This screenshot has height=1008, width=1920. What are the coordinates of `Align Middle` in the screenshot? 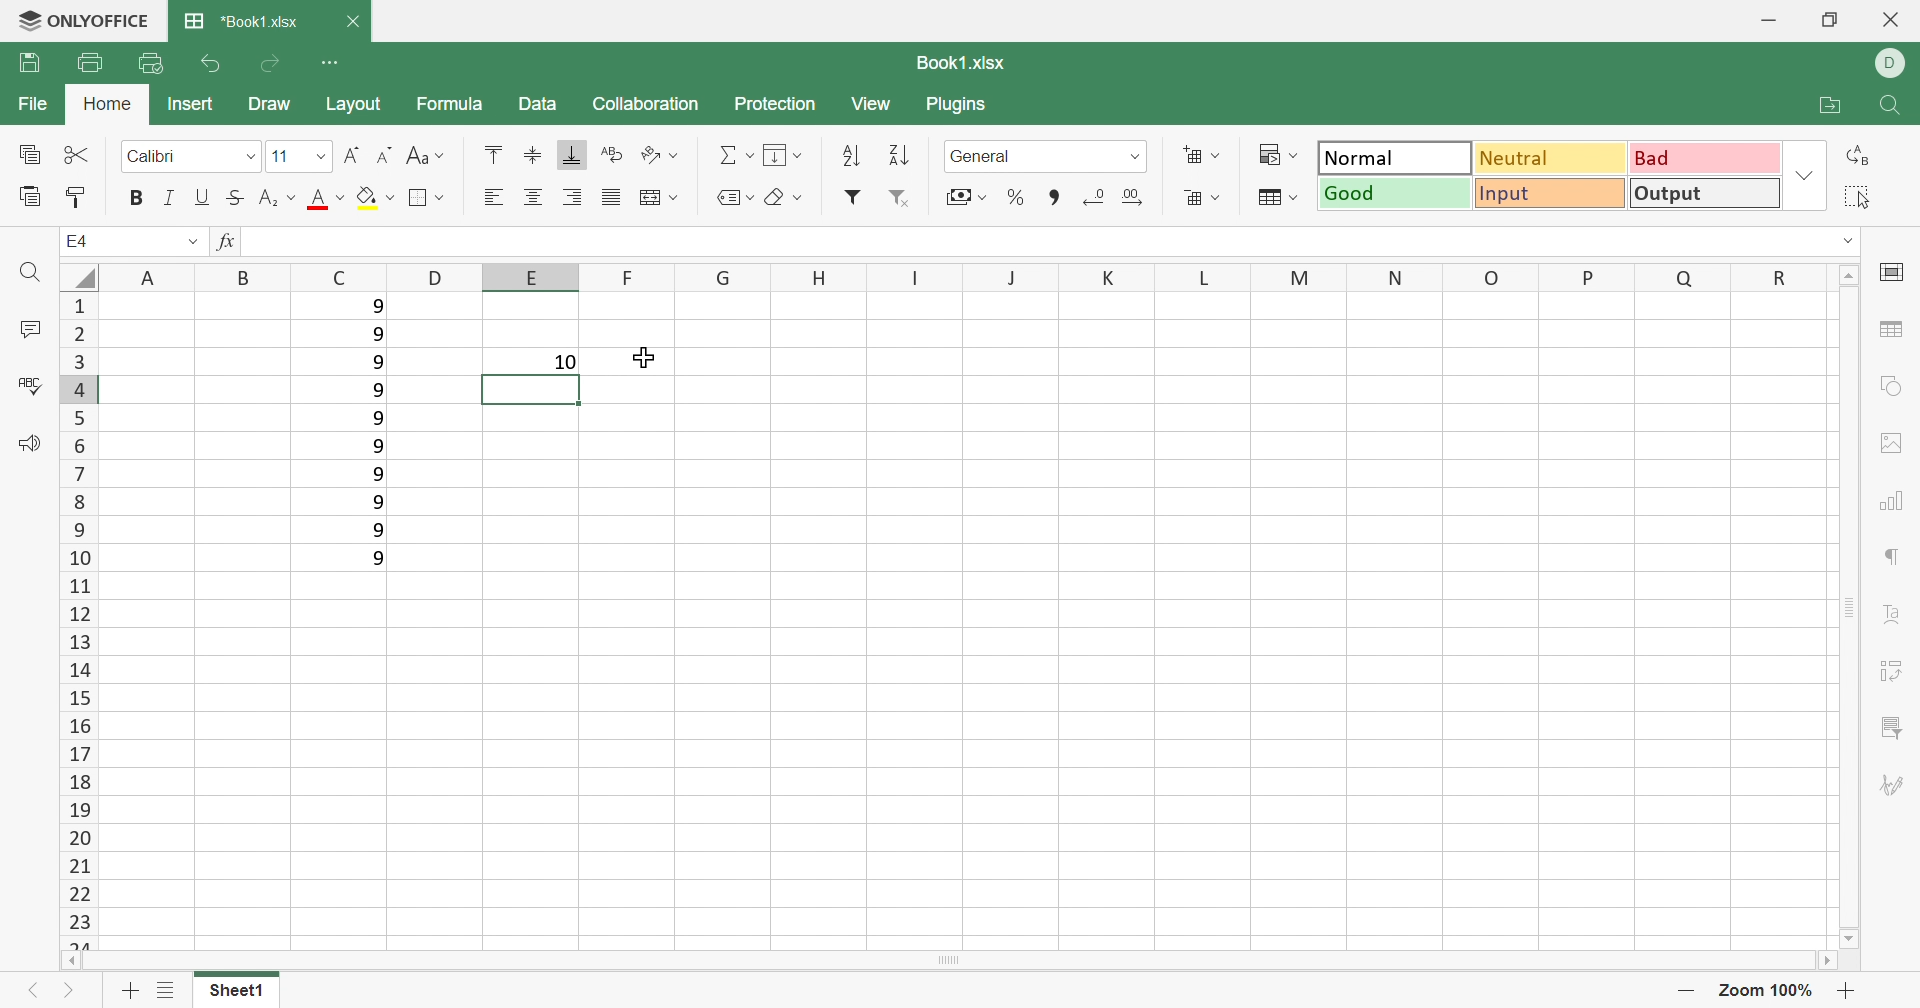 It's located at (533, 155).